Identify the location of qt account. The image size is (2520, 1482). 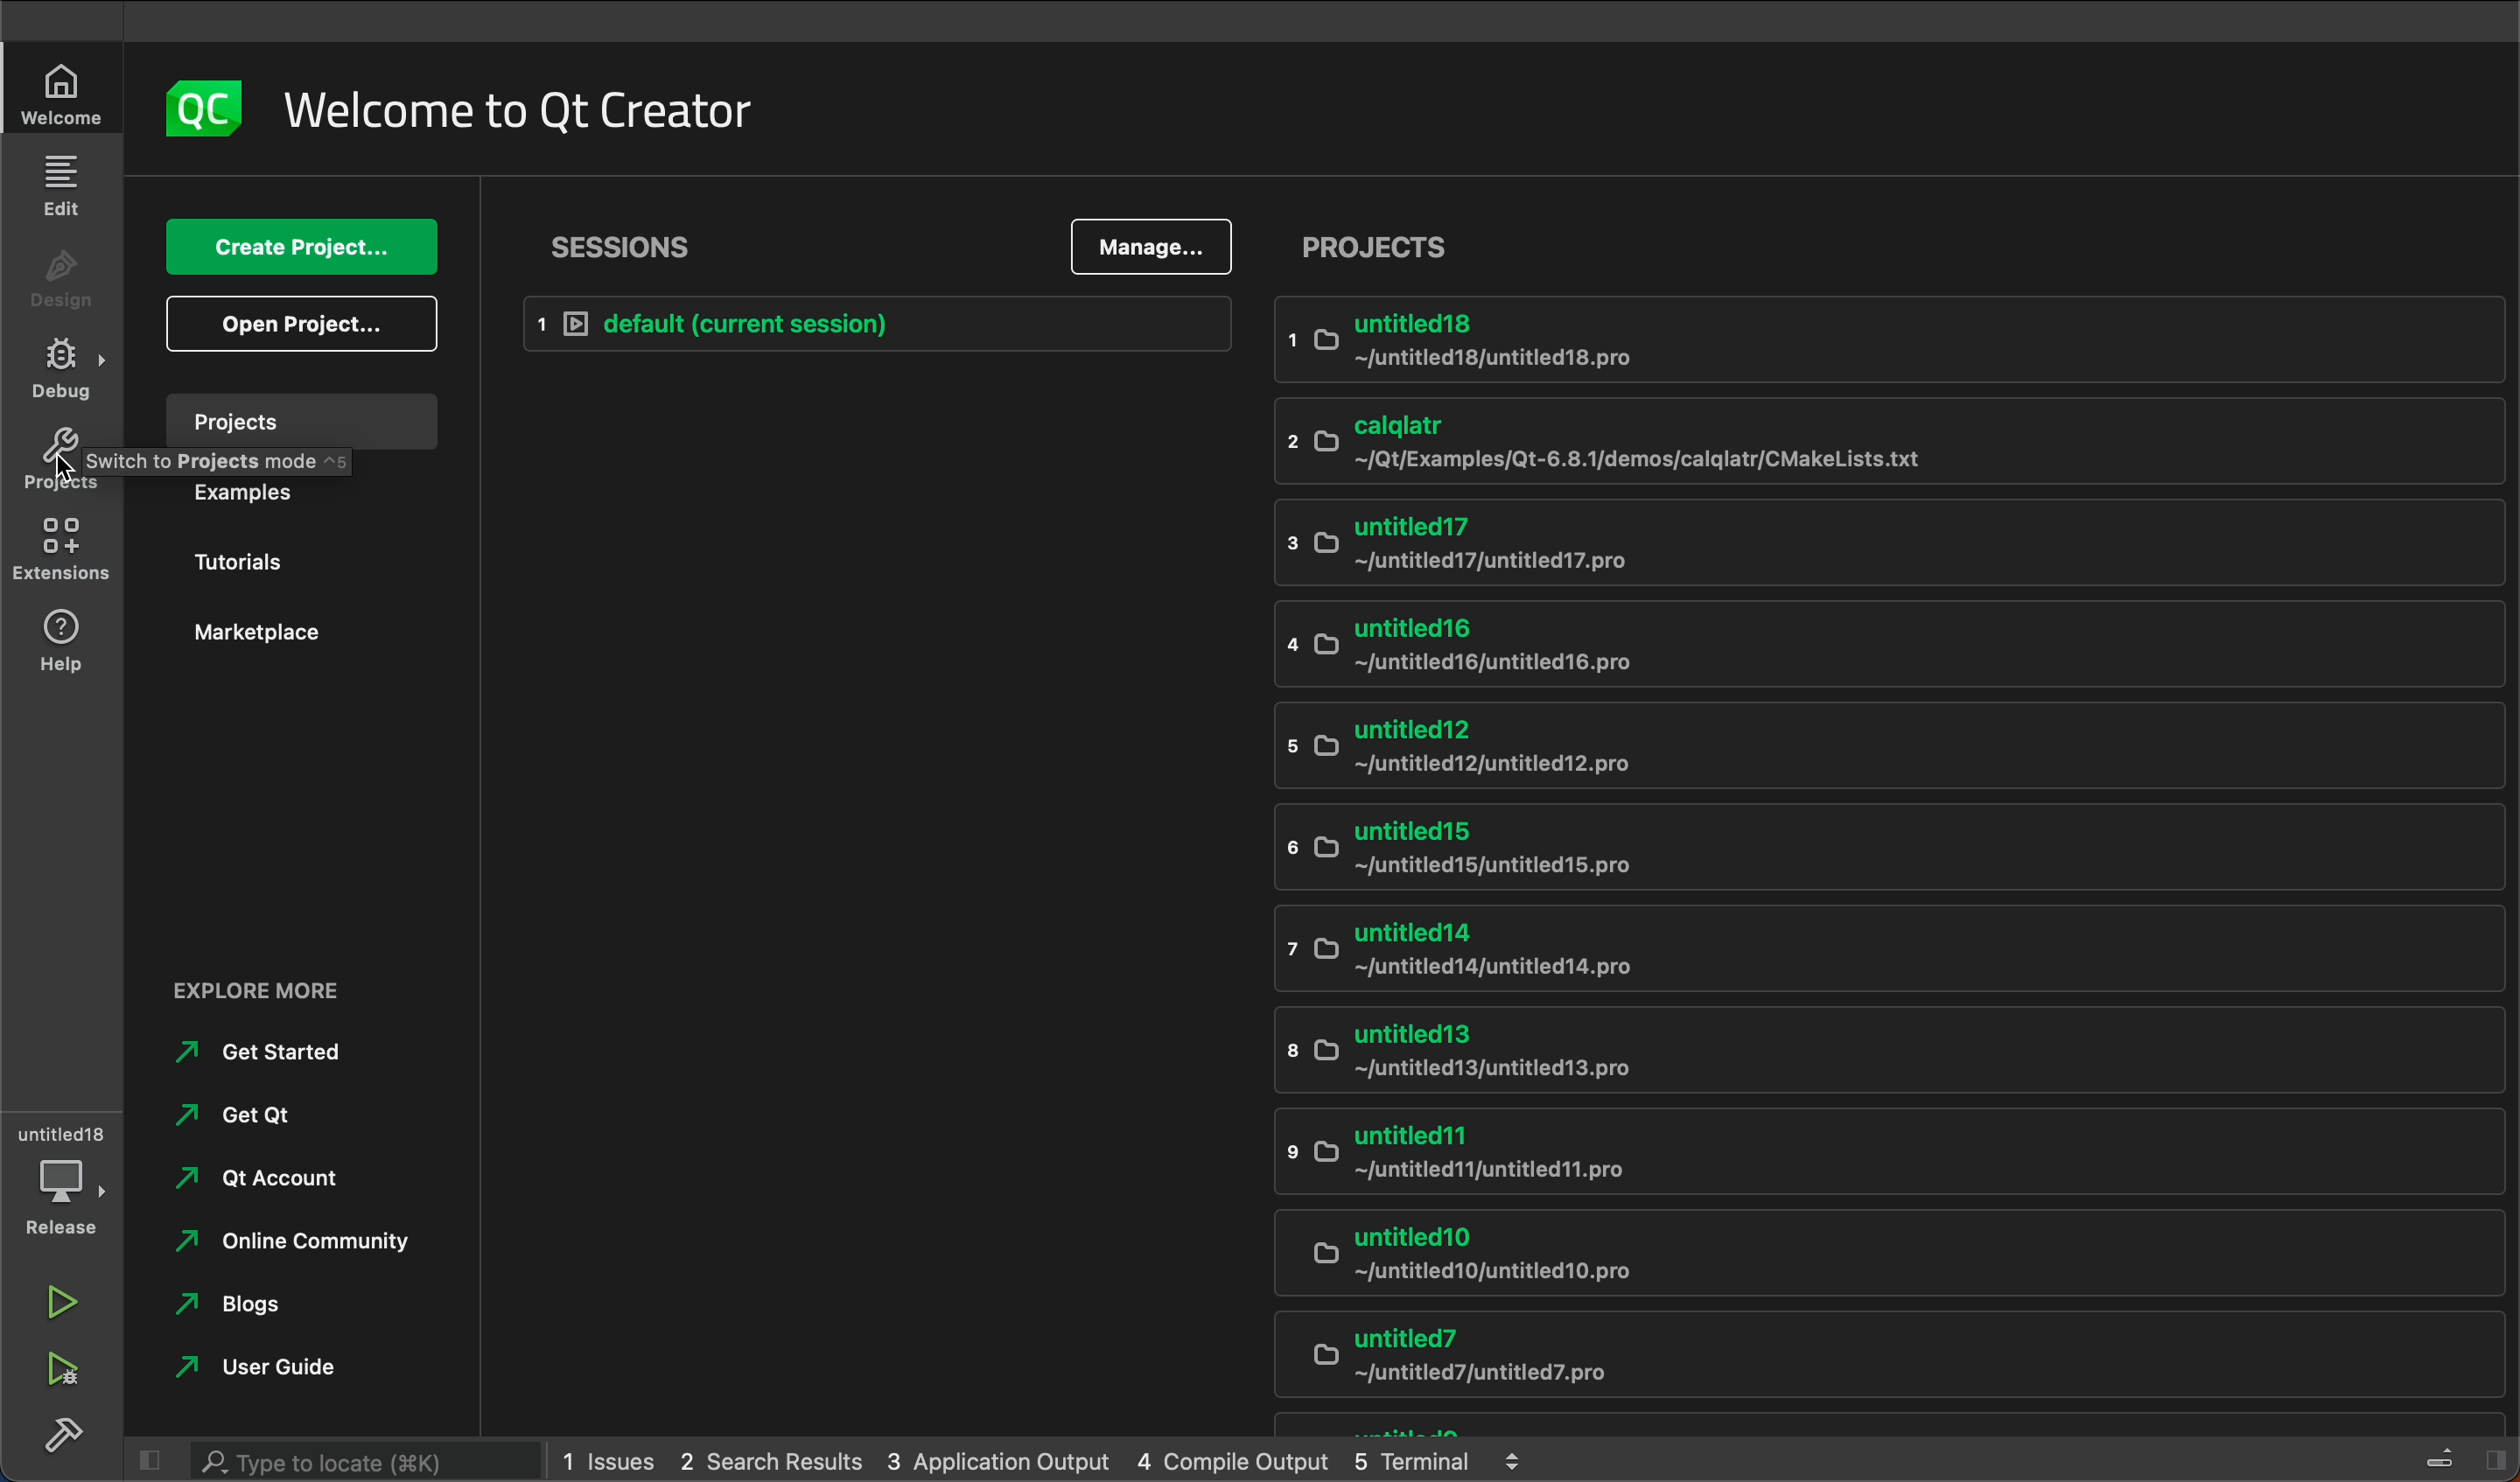
(268, 1182).